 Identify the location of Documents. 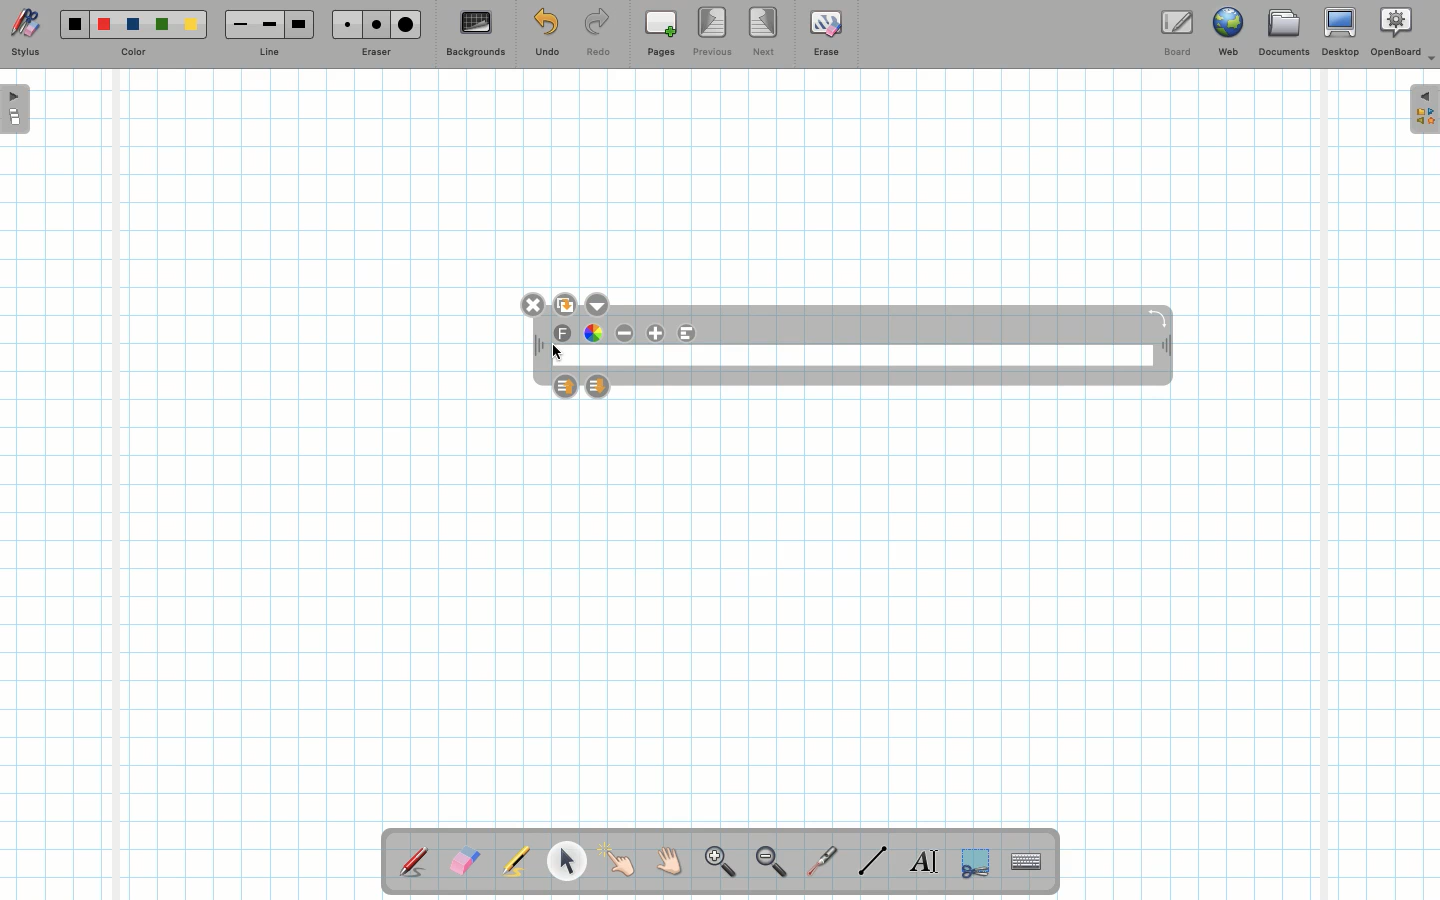
(1283, 35).